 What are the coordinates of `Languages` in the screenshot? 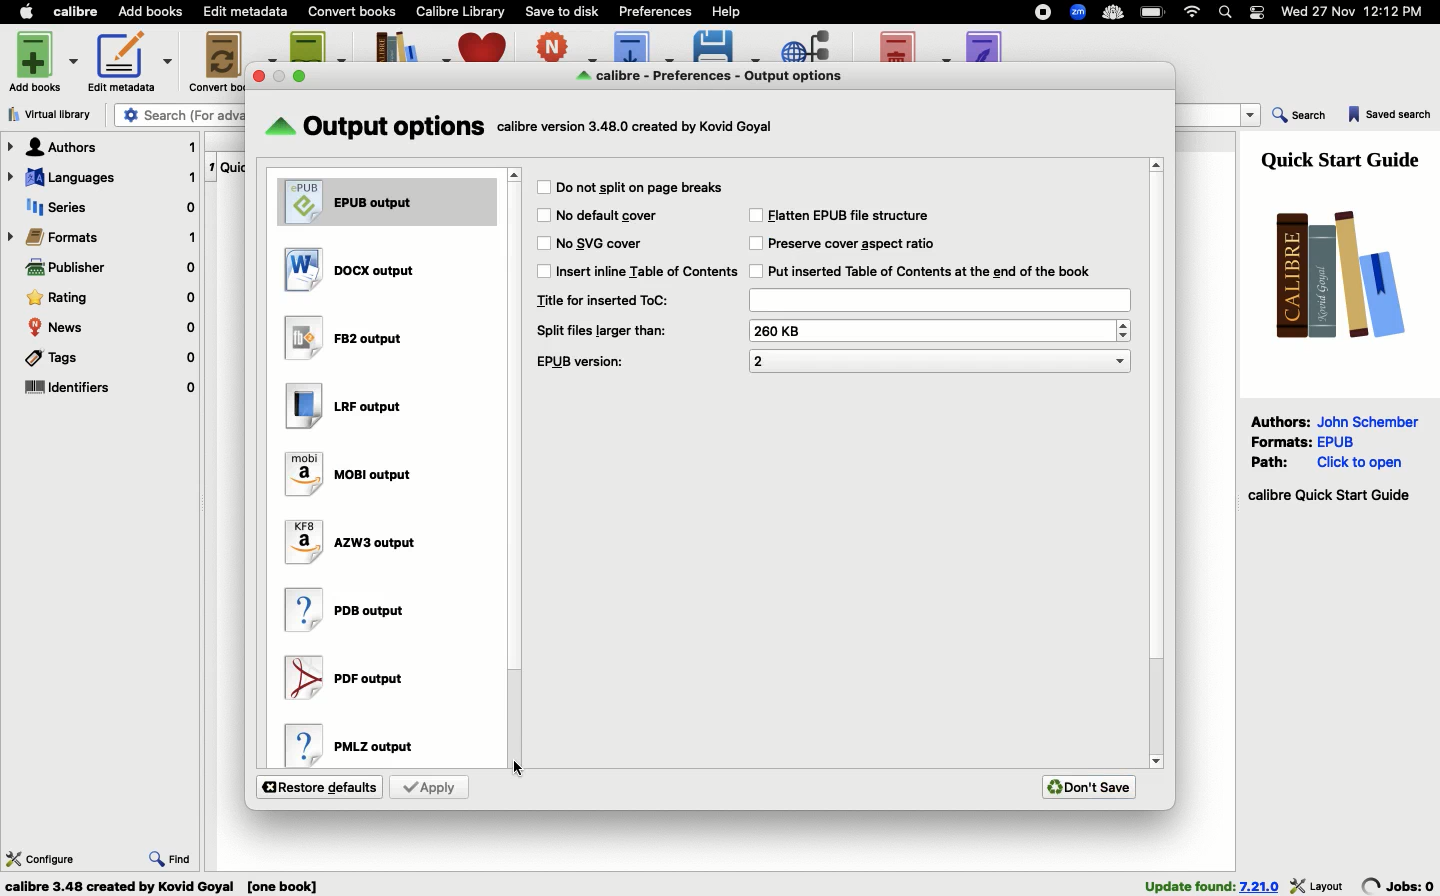 It's located at (101, 179).